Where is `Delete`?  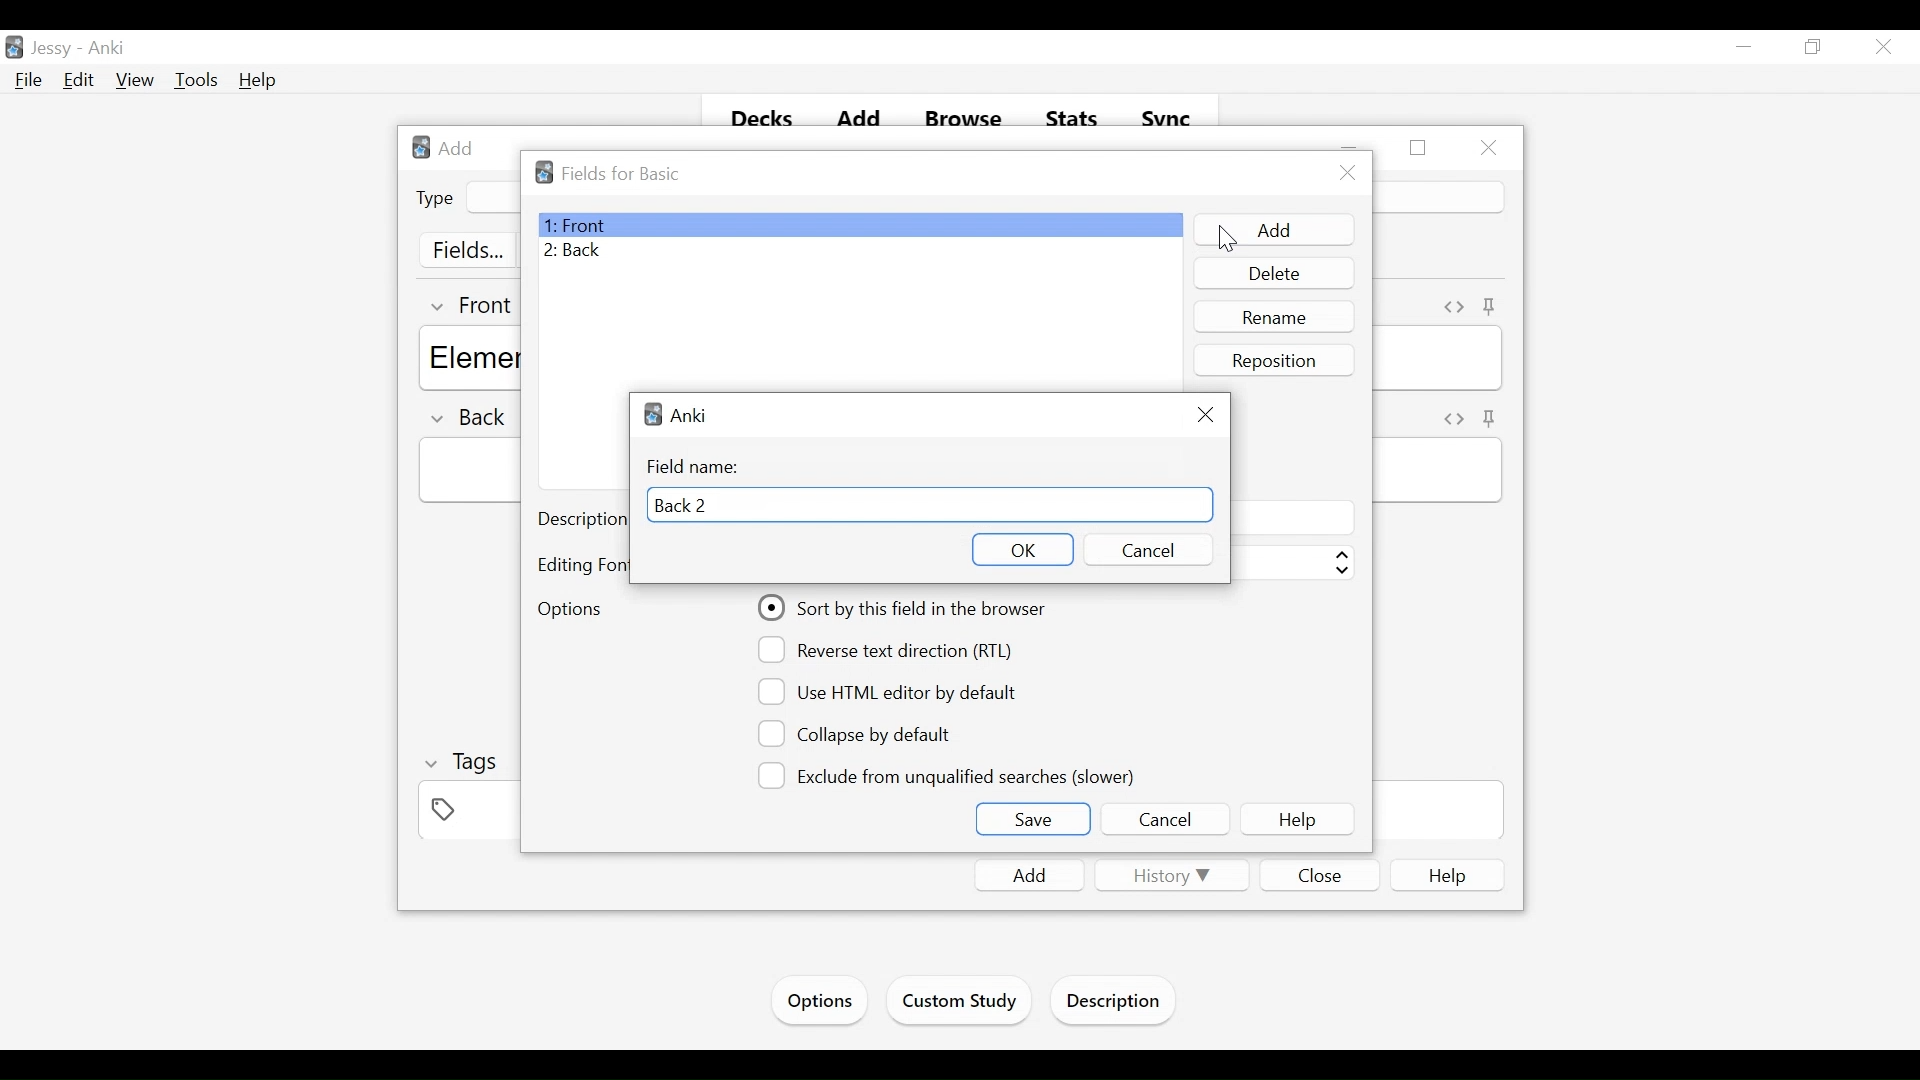
Delete is located at coordinates (1274, 273).